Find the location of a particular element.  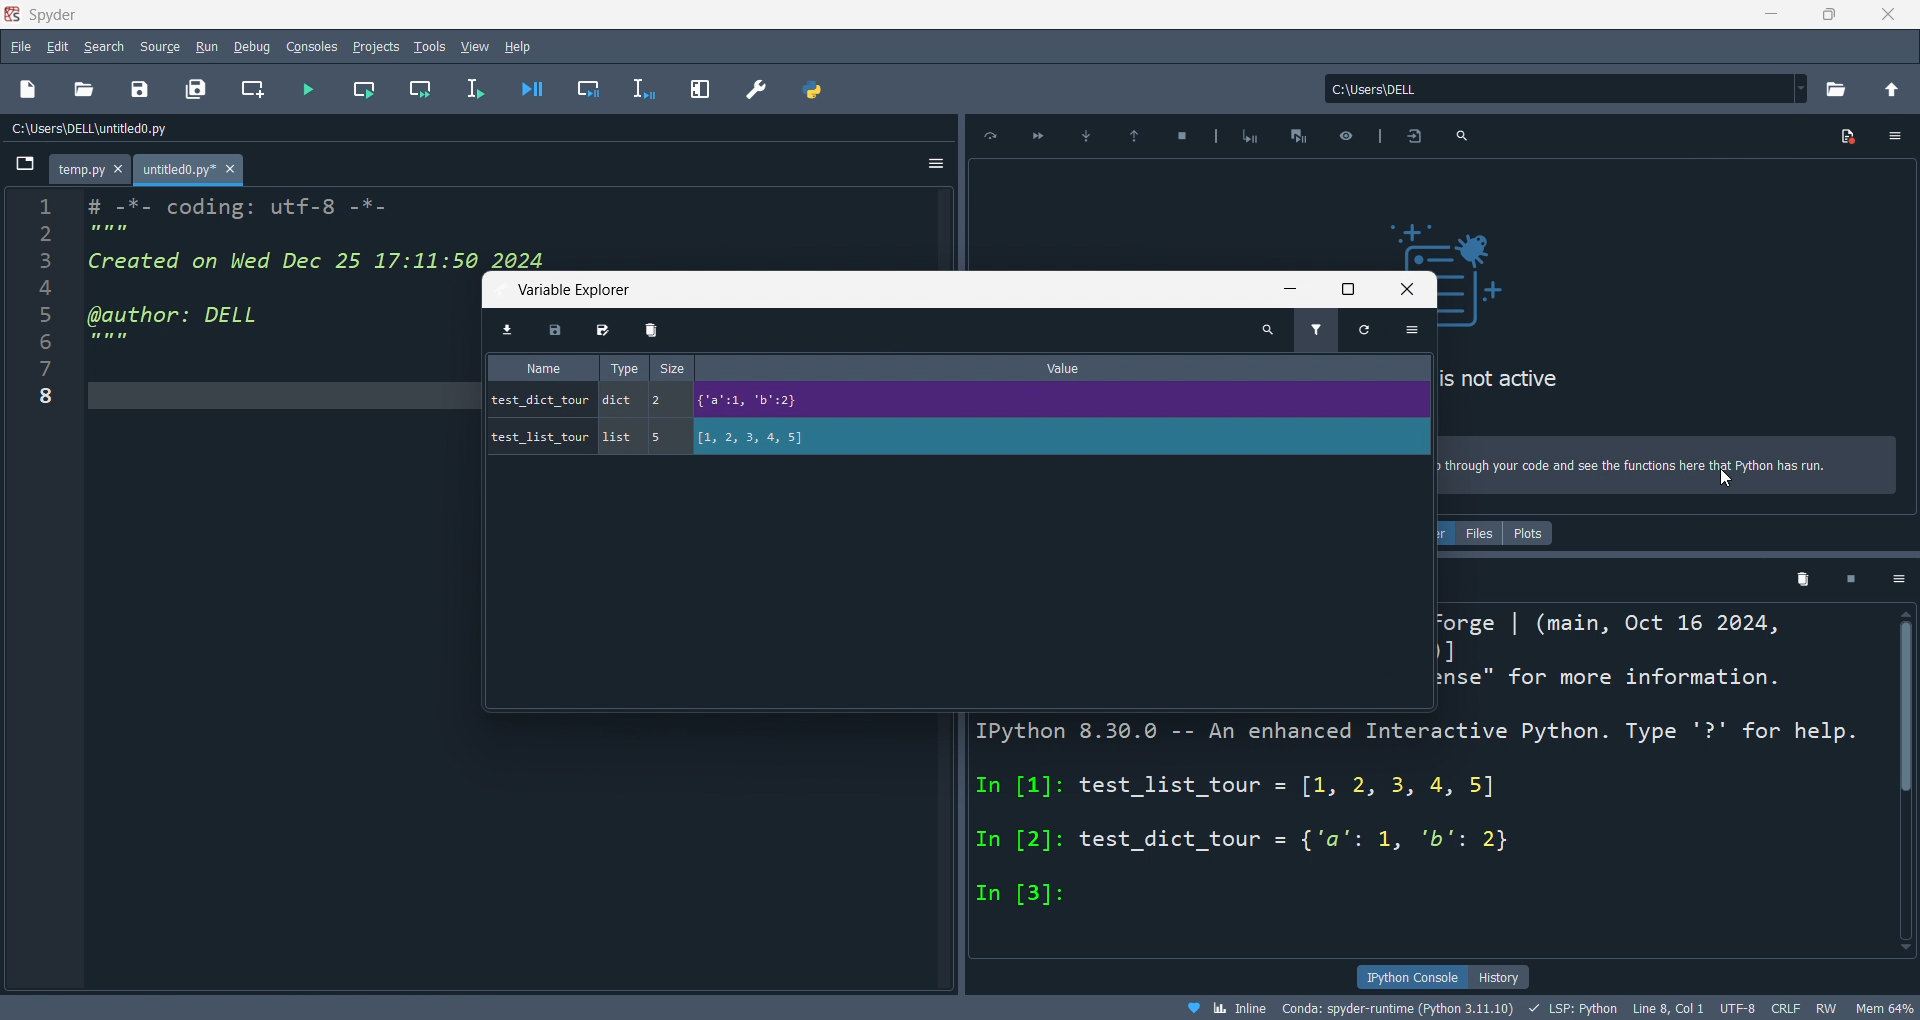

refresh is located at coordinates (1367, 335).